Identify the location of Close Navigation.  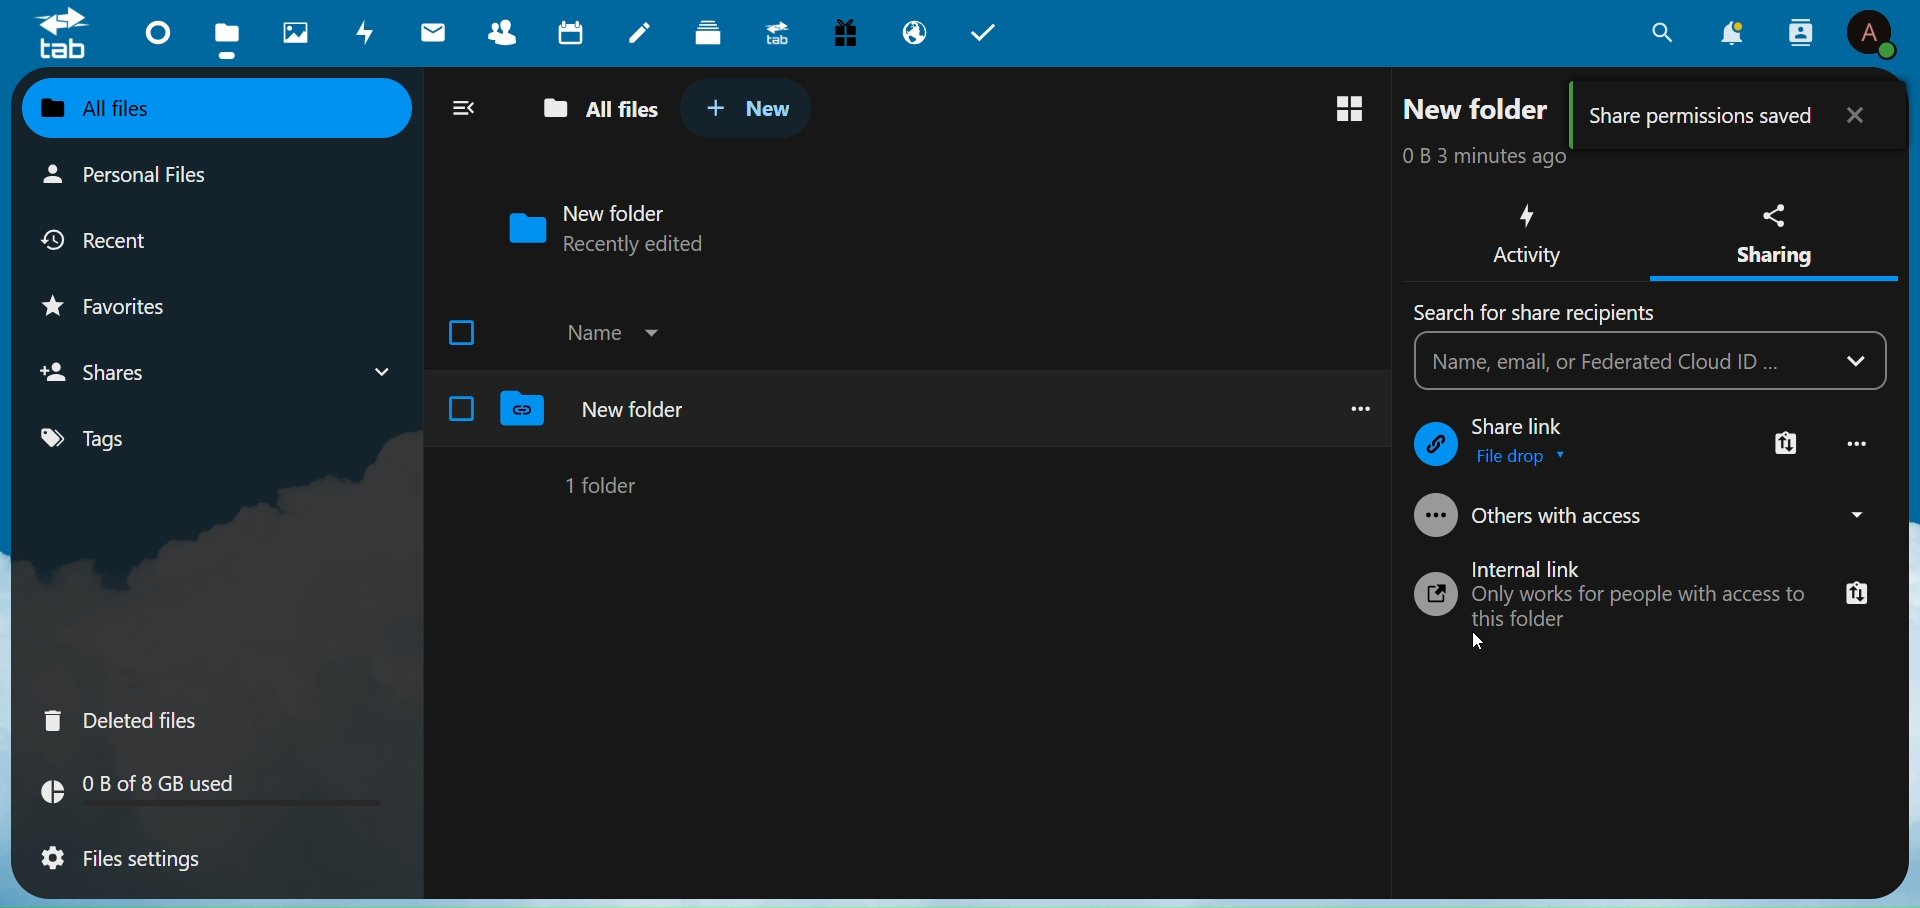
(463, 106).